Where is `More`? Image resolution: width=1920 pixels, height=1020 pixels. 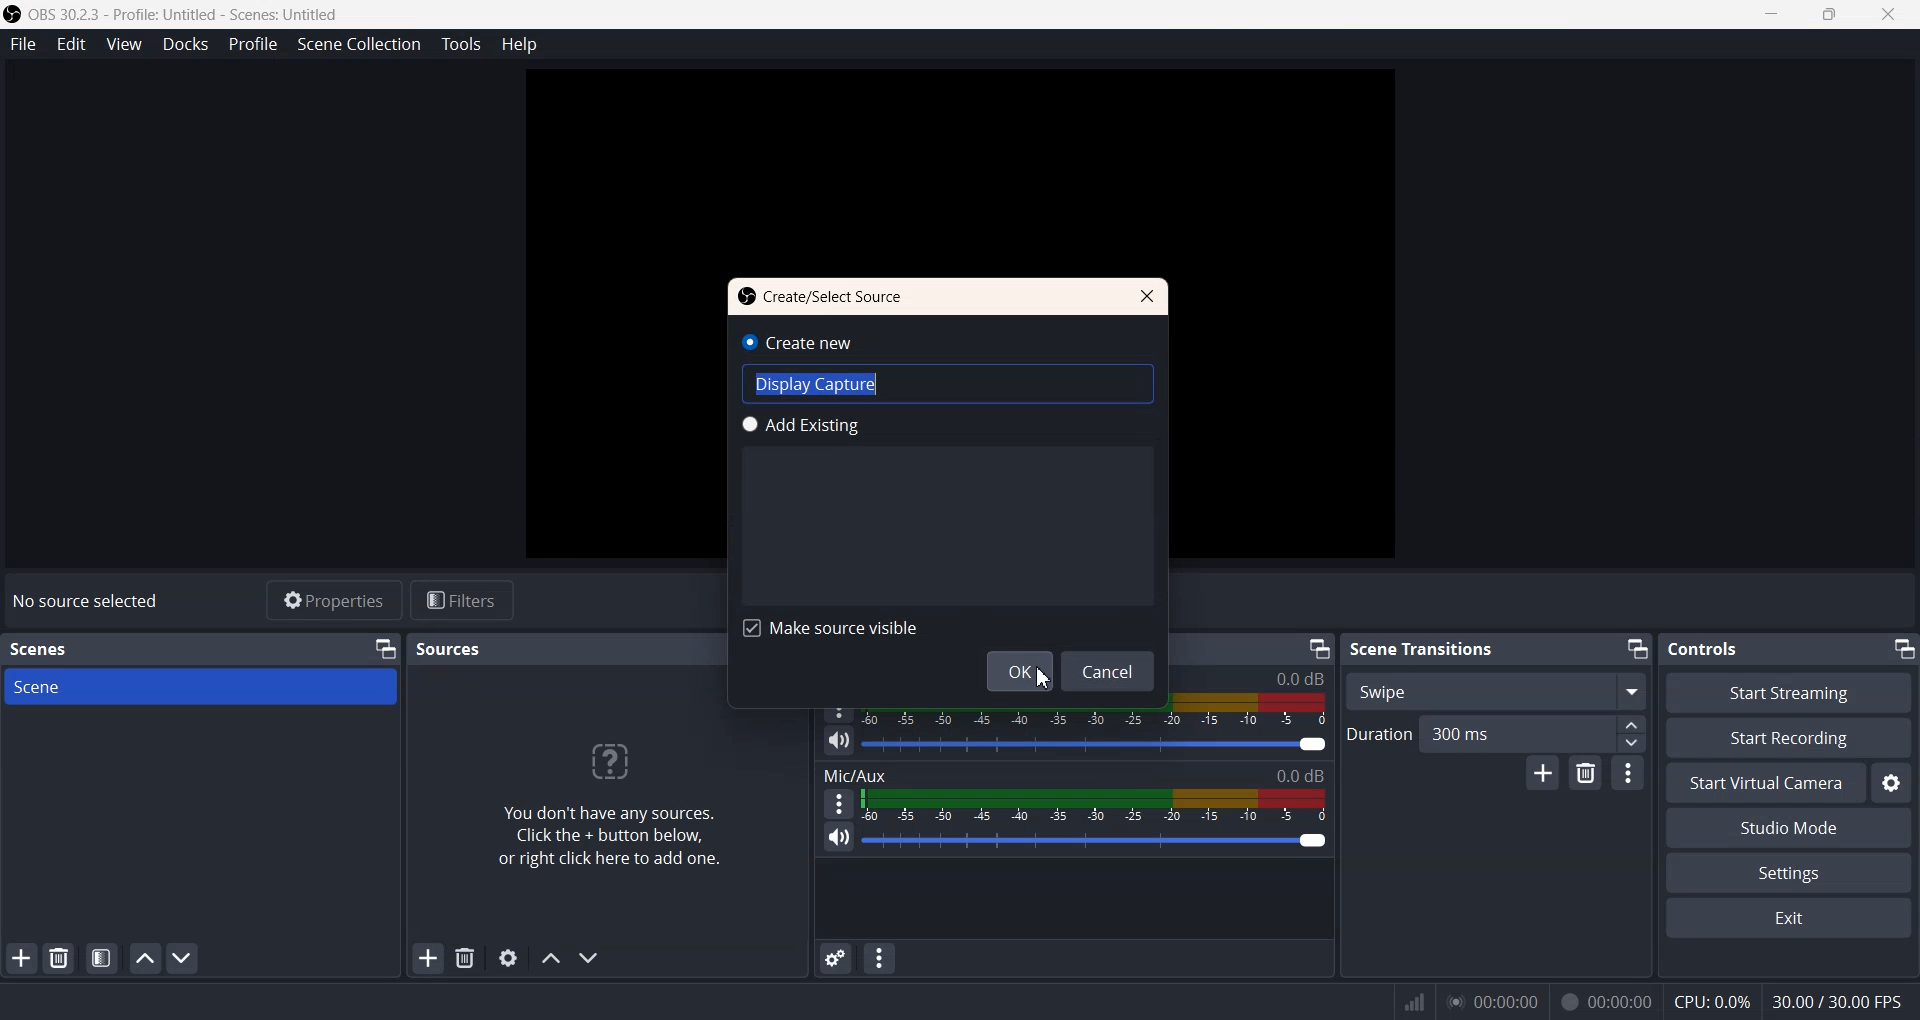 More is located at coordinates (836, 803).